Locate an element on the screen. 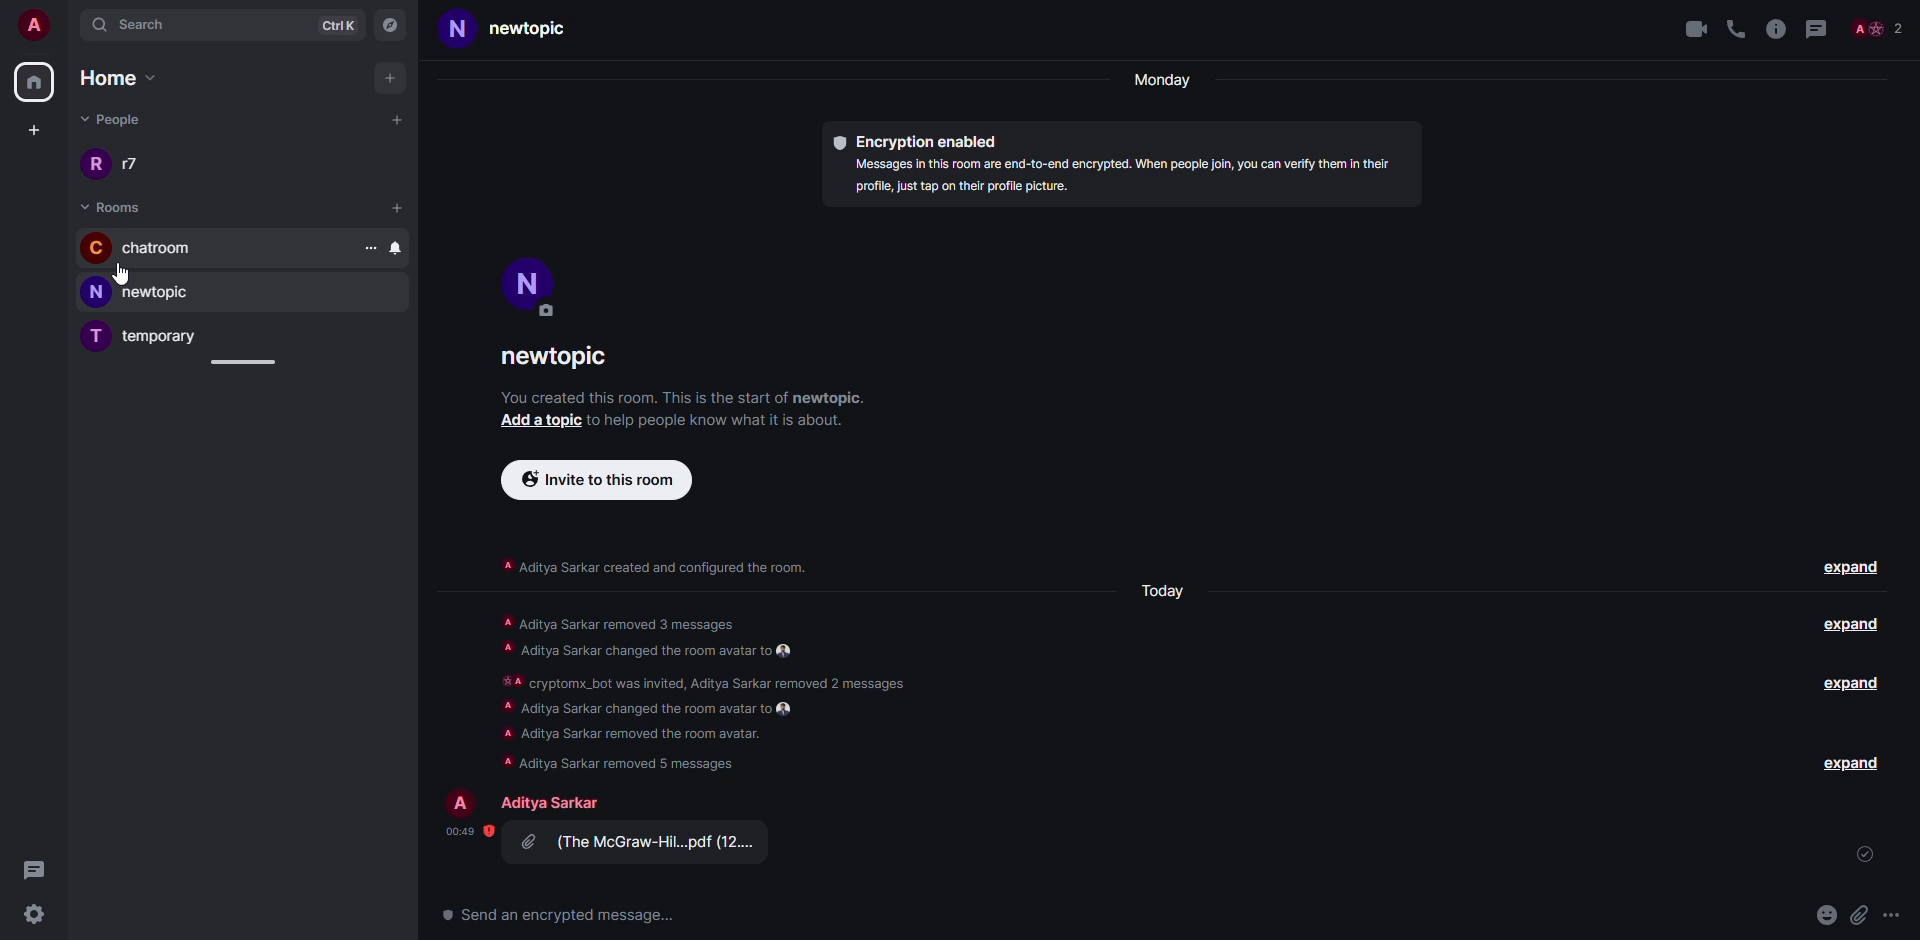 The height and width of the screenshot is (940, 1920). info is located at coordinates (668, 568).